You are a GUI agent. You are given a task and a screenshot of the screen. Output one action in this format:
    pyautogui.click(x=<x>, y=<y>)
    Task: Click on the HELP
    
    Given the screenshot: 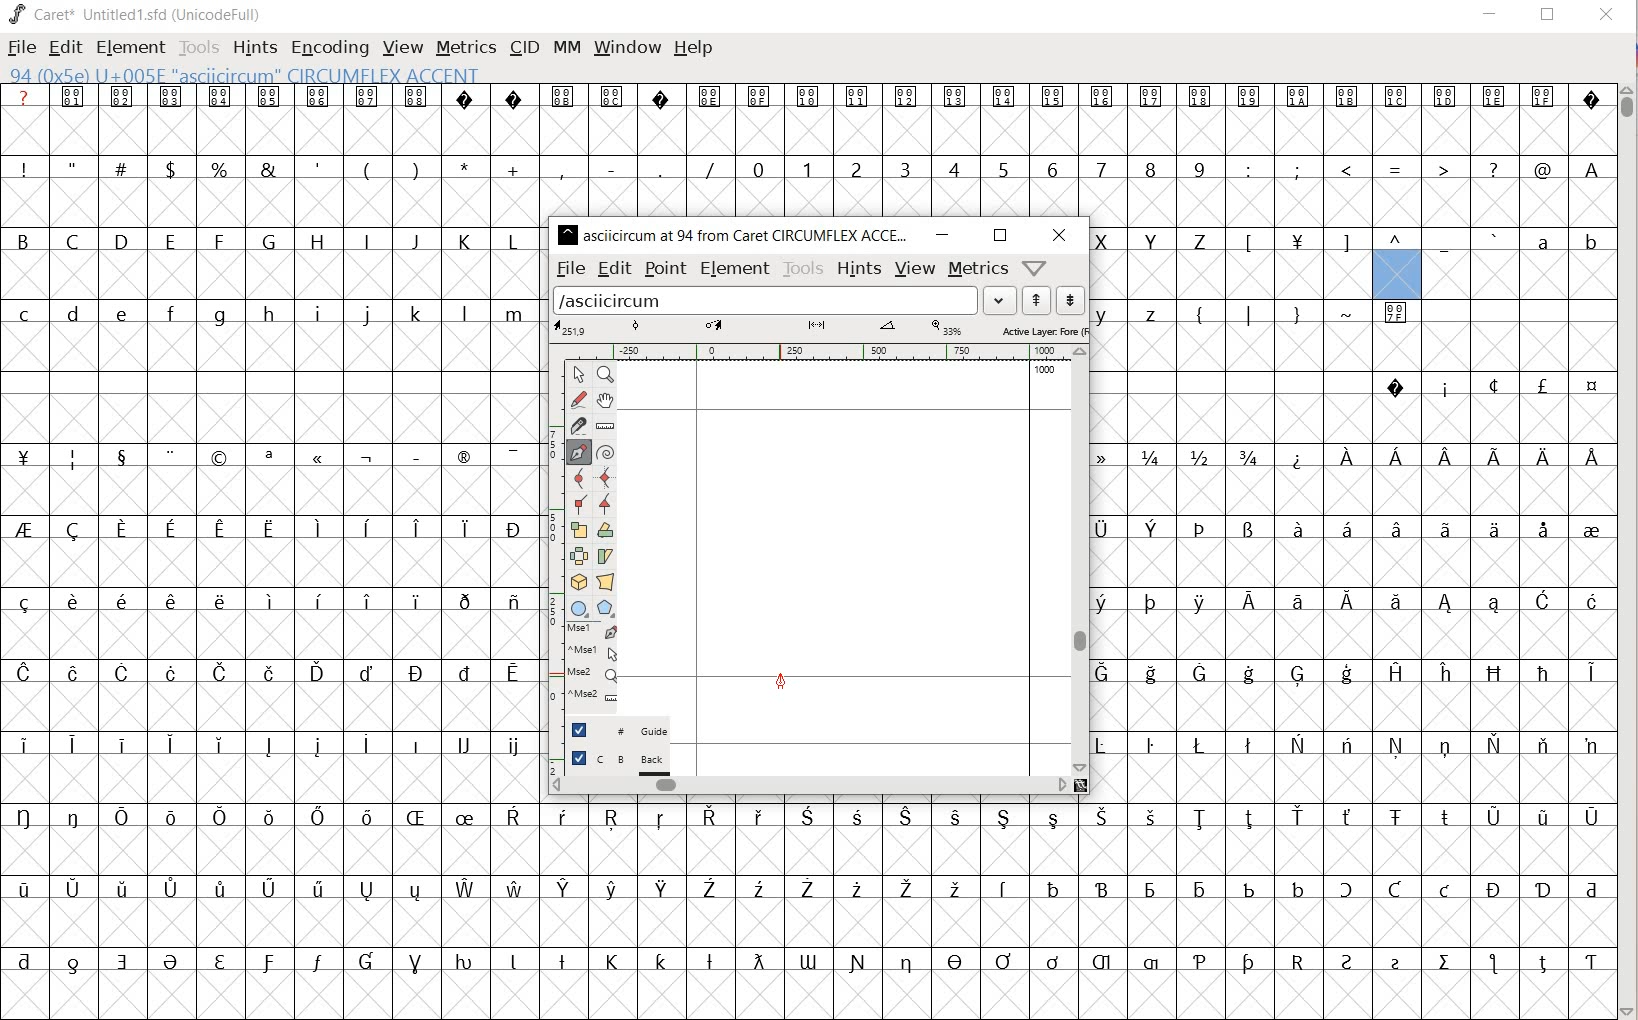 What is the action you would take?
    pyautogui.click(x=694, y=47)
    